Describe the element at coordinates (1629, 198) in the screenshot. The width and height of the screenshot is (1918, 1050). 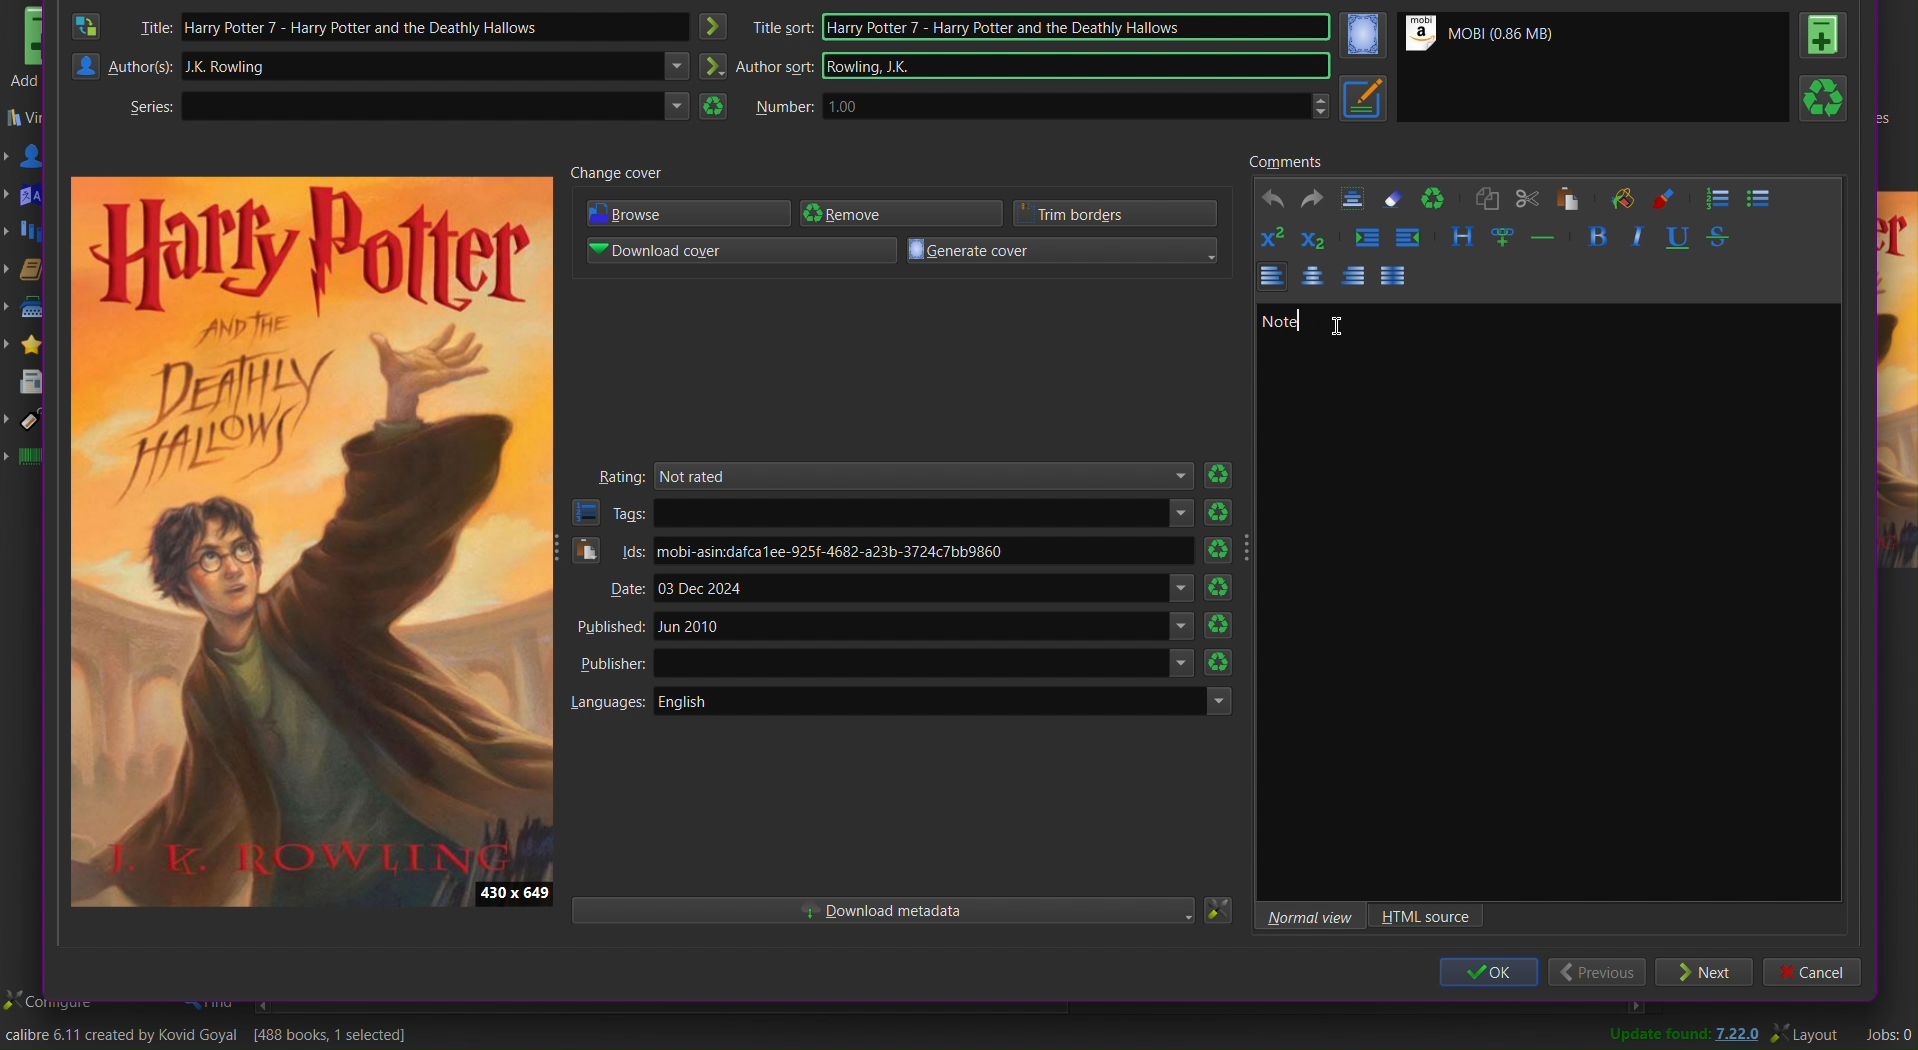
I see `Background color` at that location.